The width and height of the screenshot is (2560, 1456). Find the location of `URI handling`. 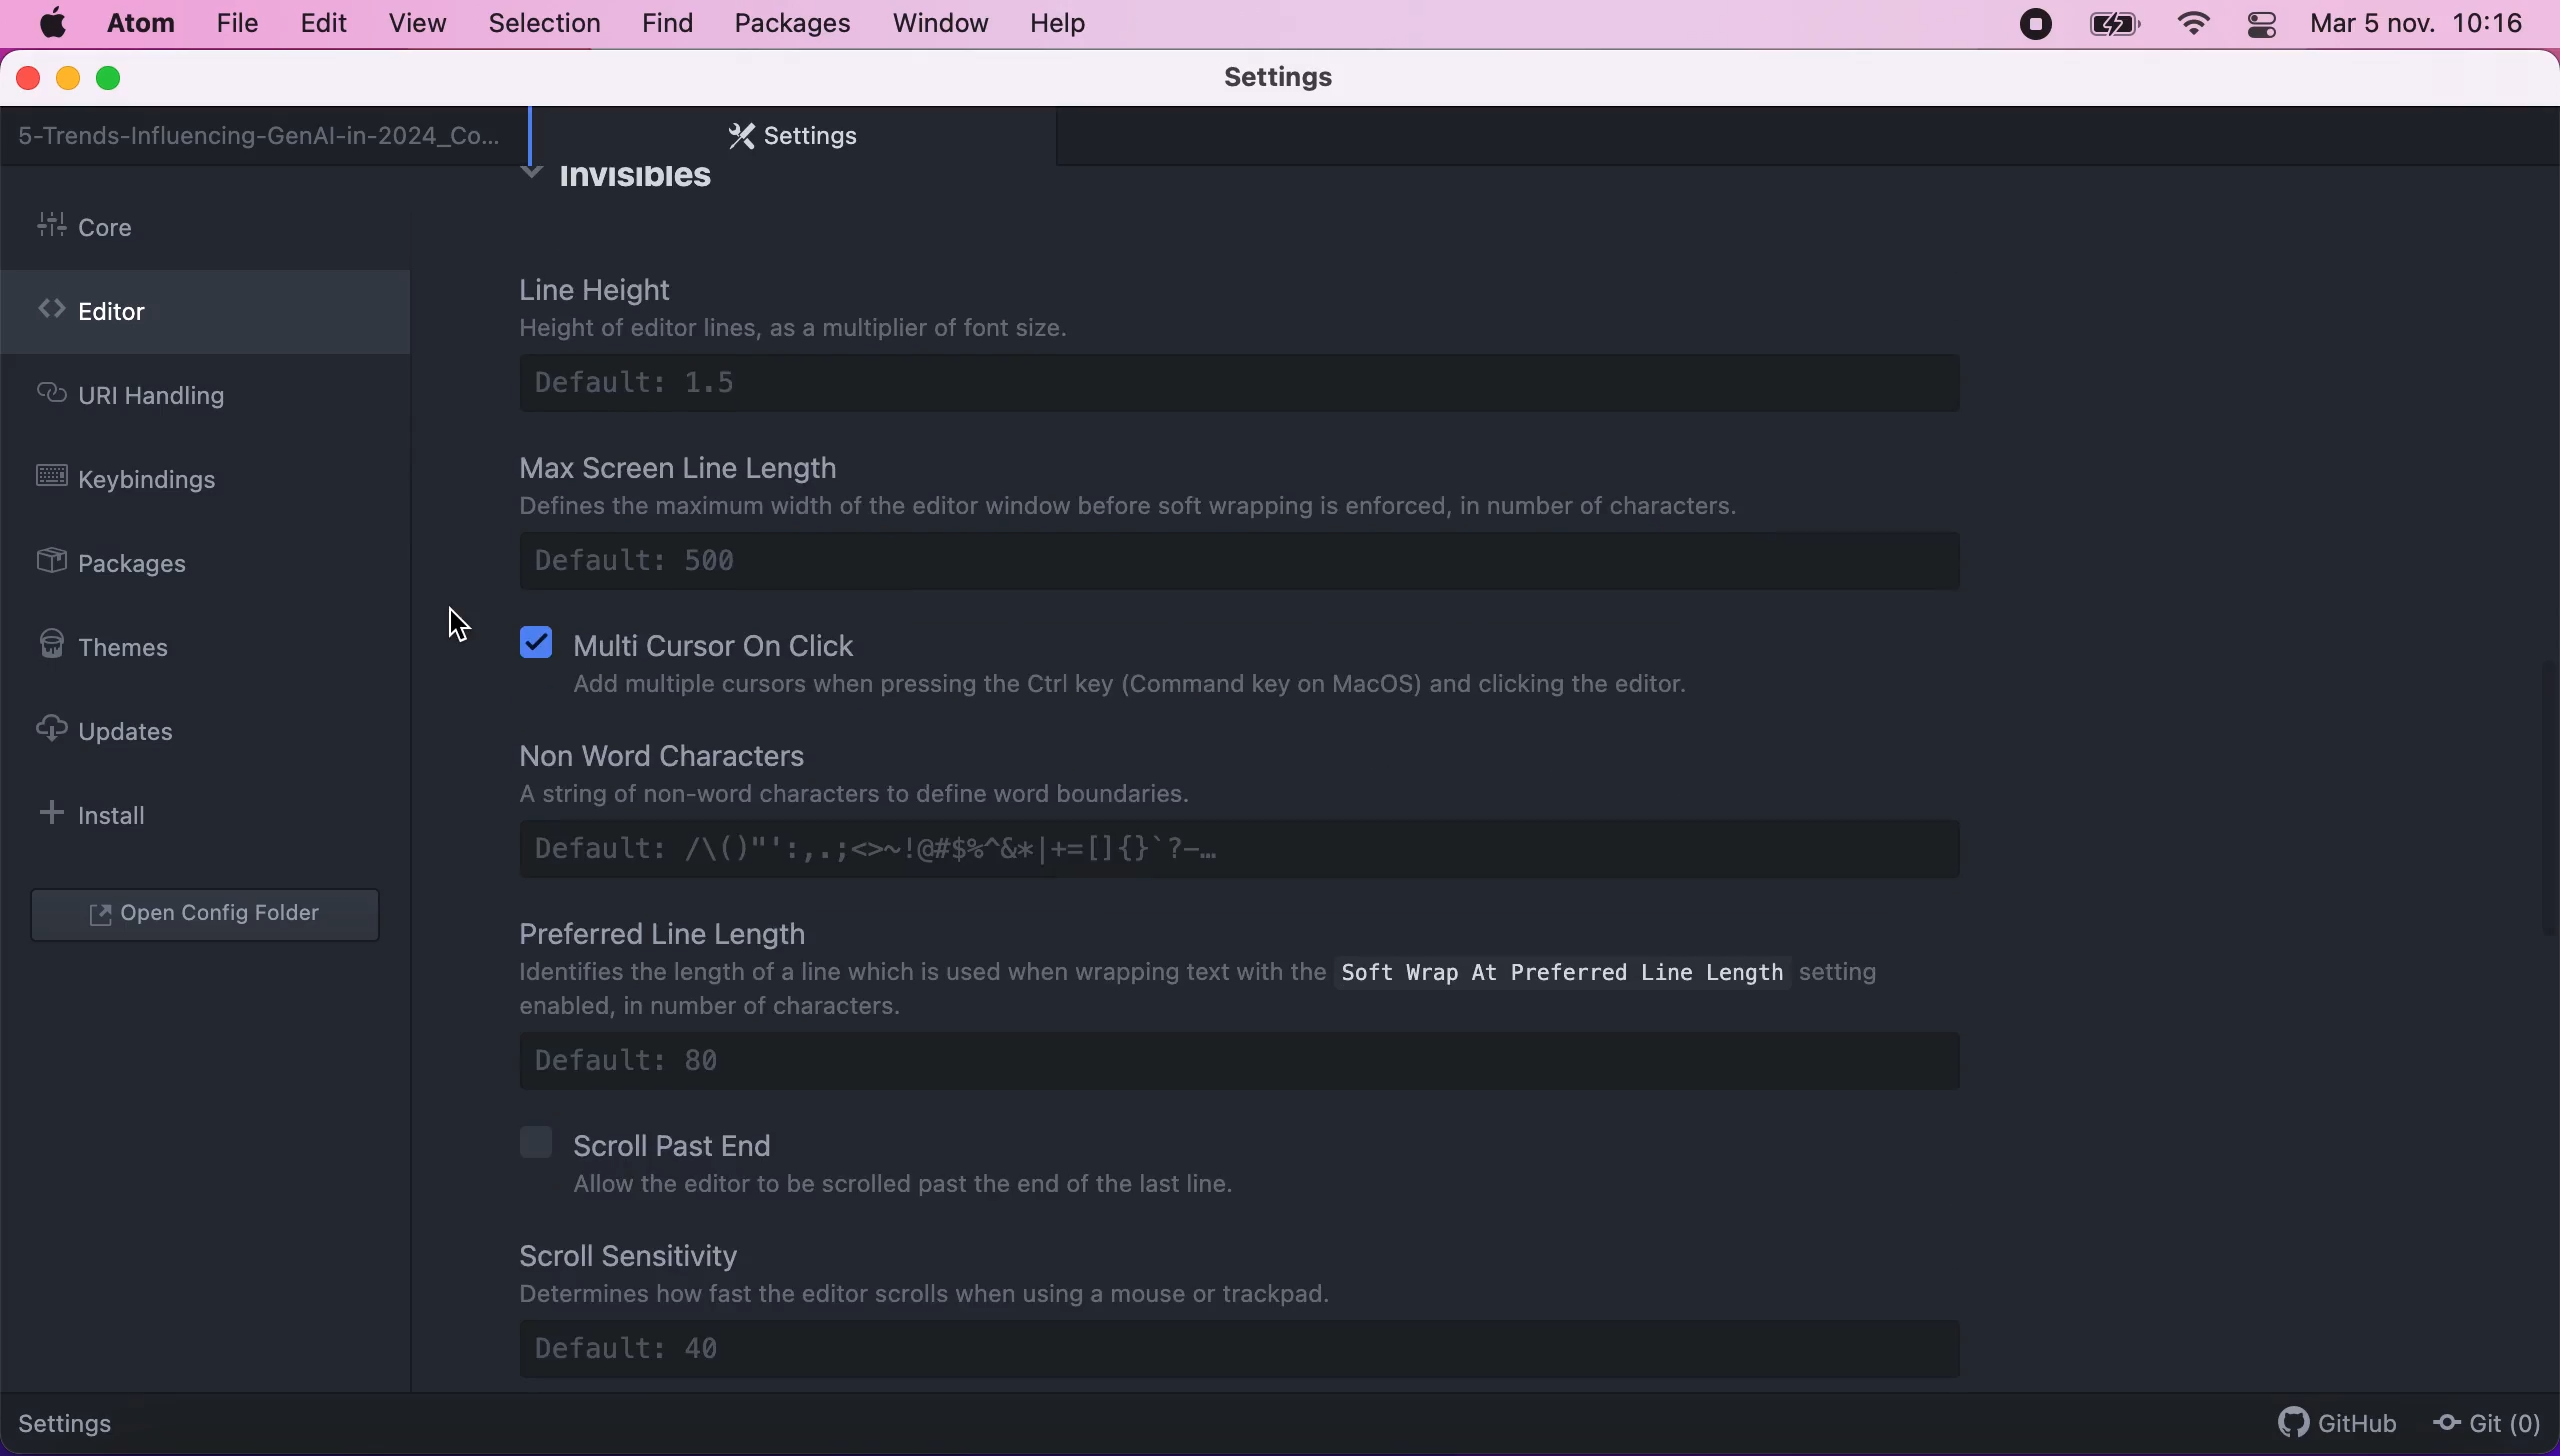

URI handling is located at coordinates (168, 401).